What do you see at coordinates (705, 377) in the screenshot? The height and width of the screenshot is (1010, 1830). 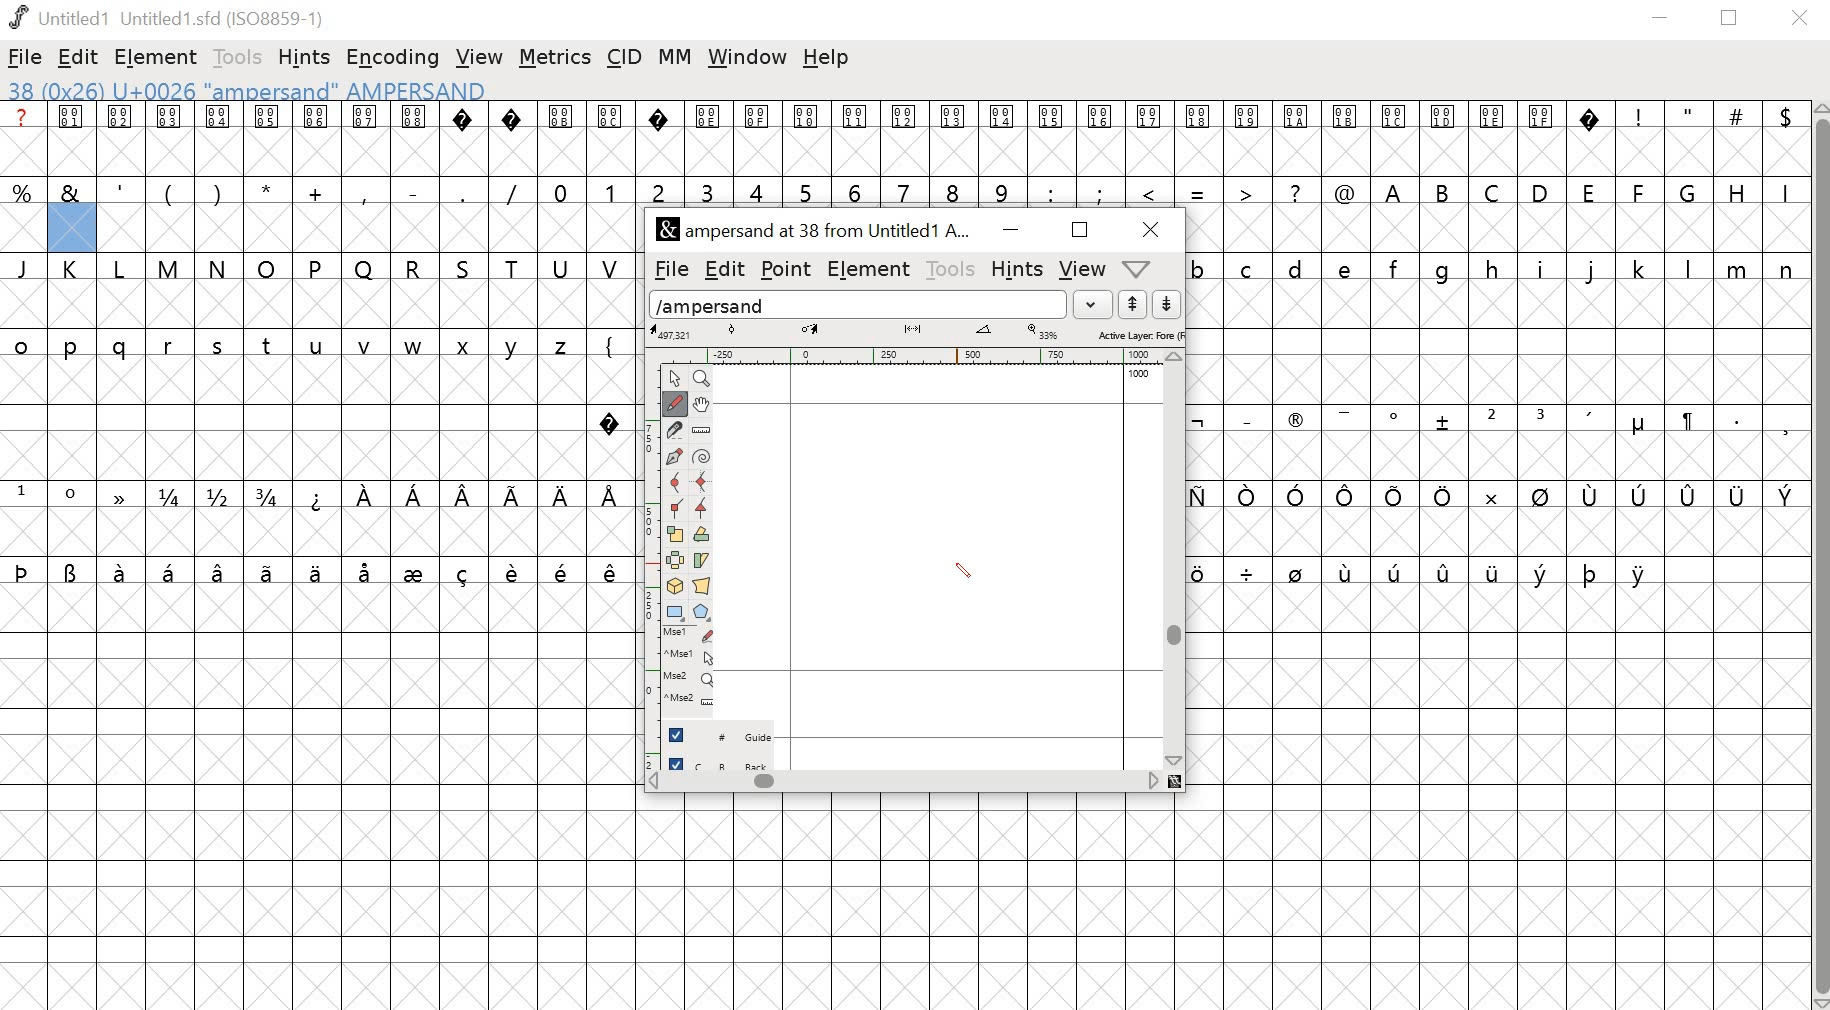 I see `magnify tool` at bounding box center [705, 377].